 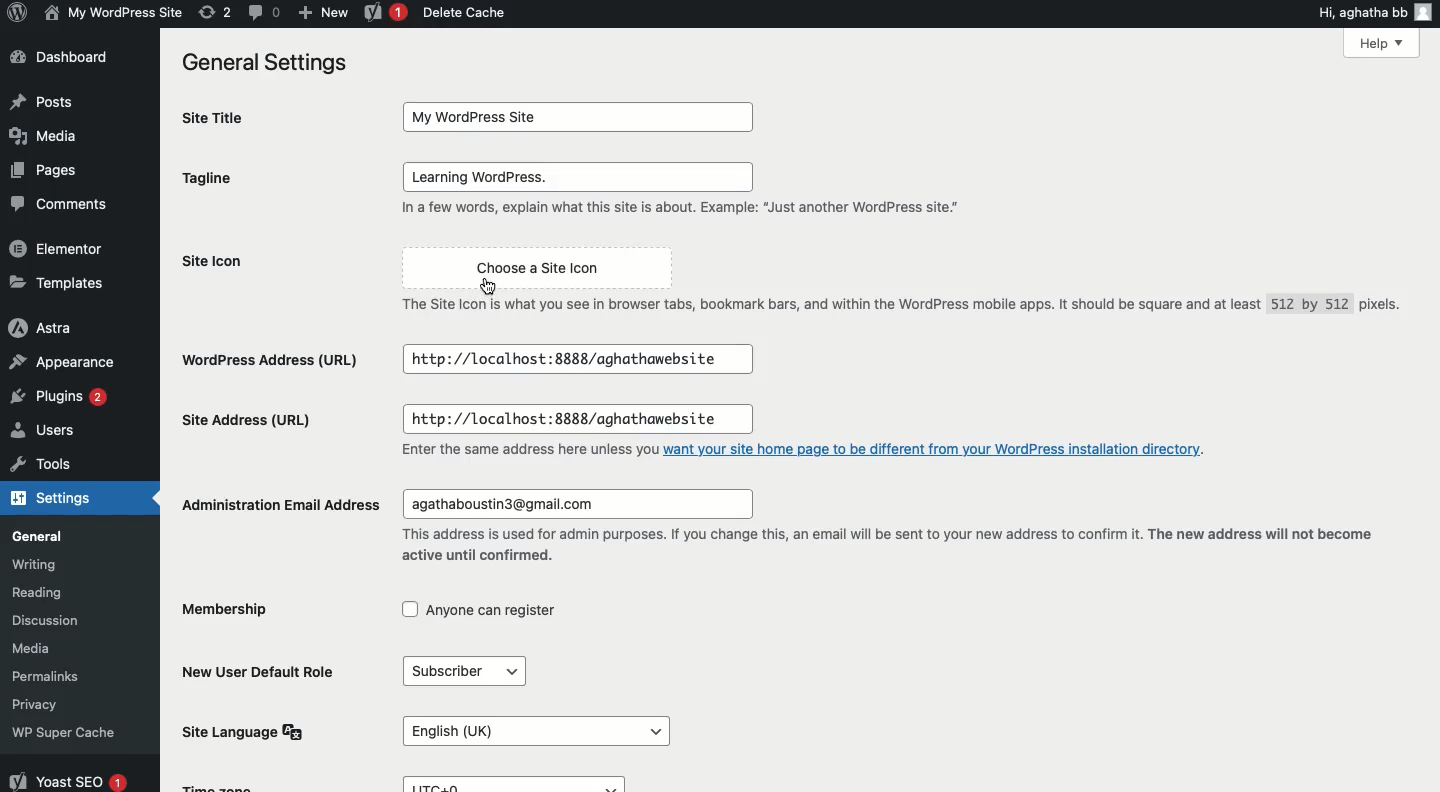 What do you see at coordinates (62, 248) in the screenshot?
I see `Elementor` at bounding box center [62, 248].